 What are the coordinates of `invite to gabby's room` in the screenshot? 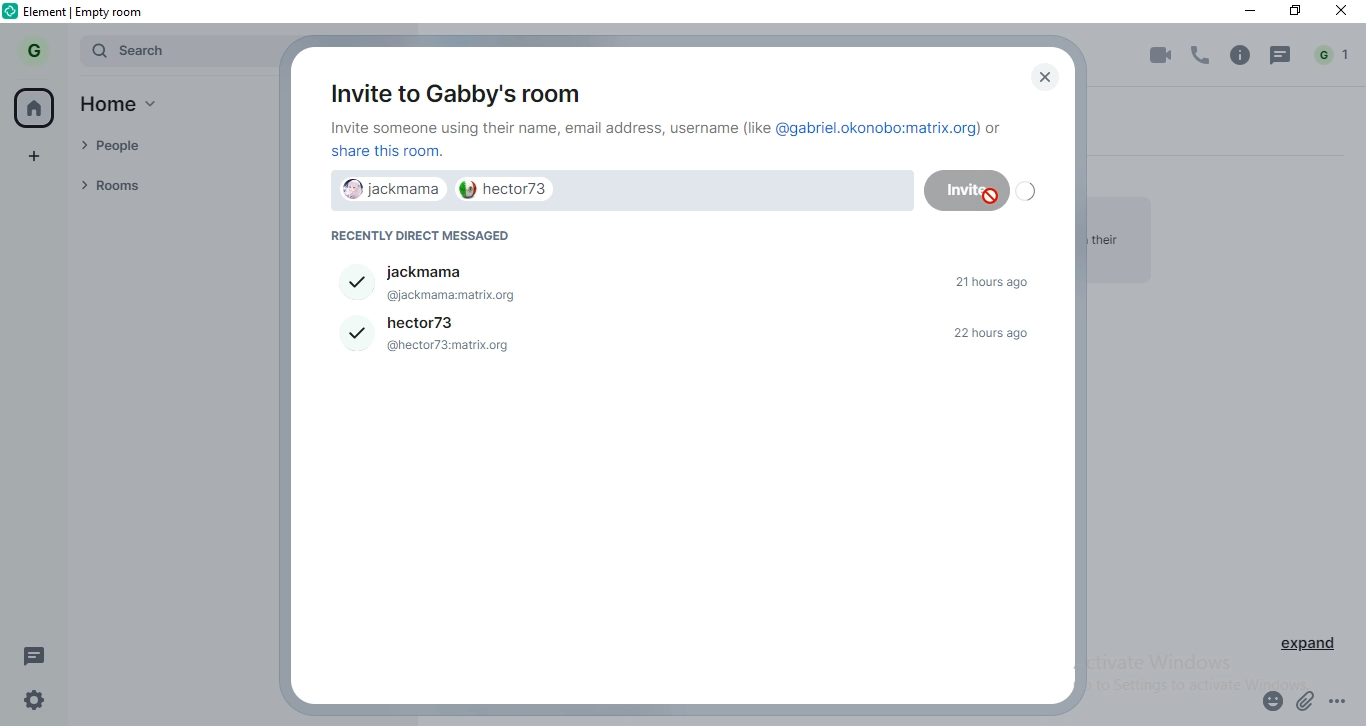 It's located at (451, 90).